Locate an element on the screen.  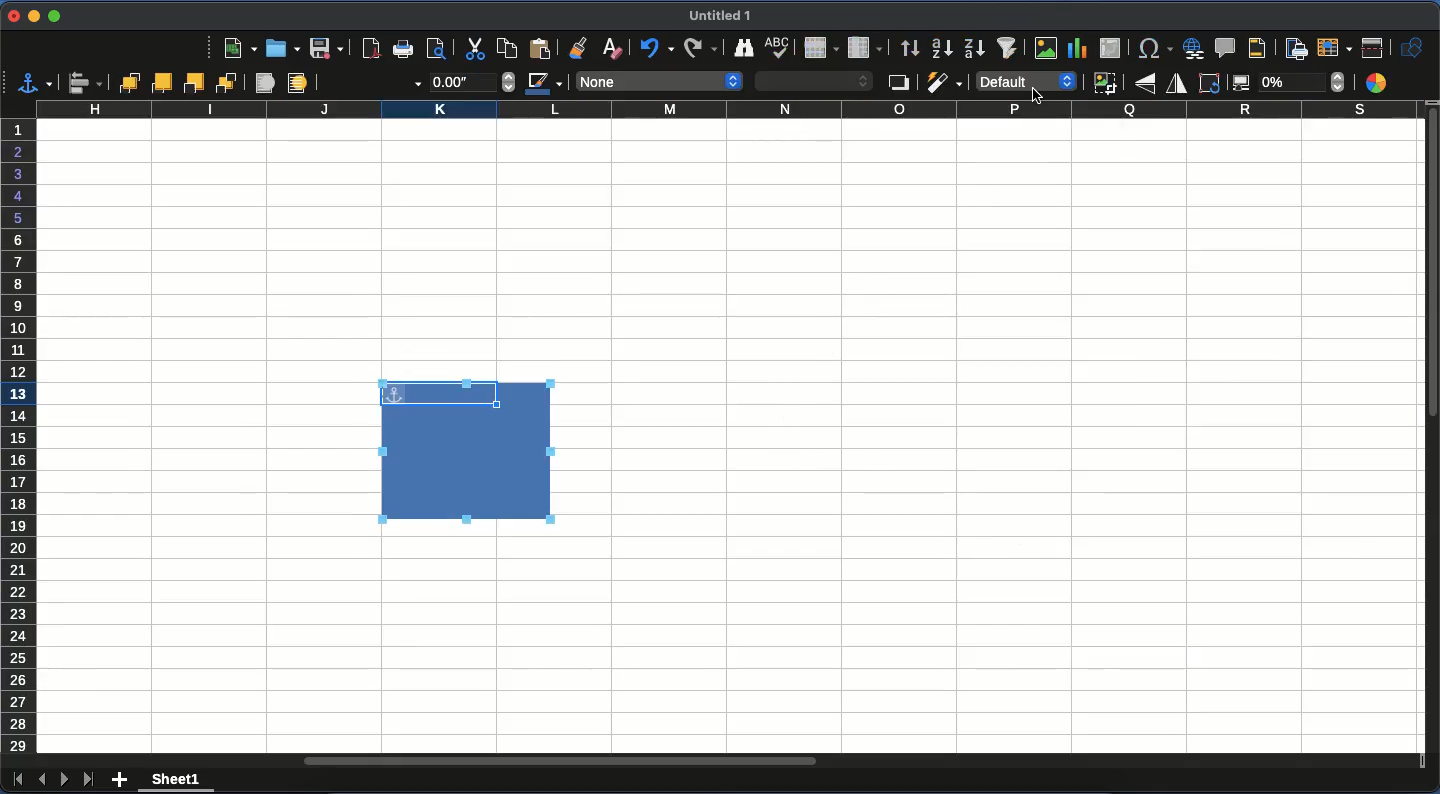
image is located at coordinates (468, 452).